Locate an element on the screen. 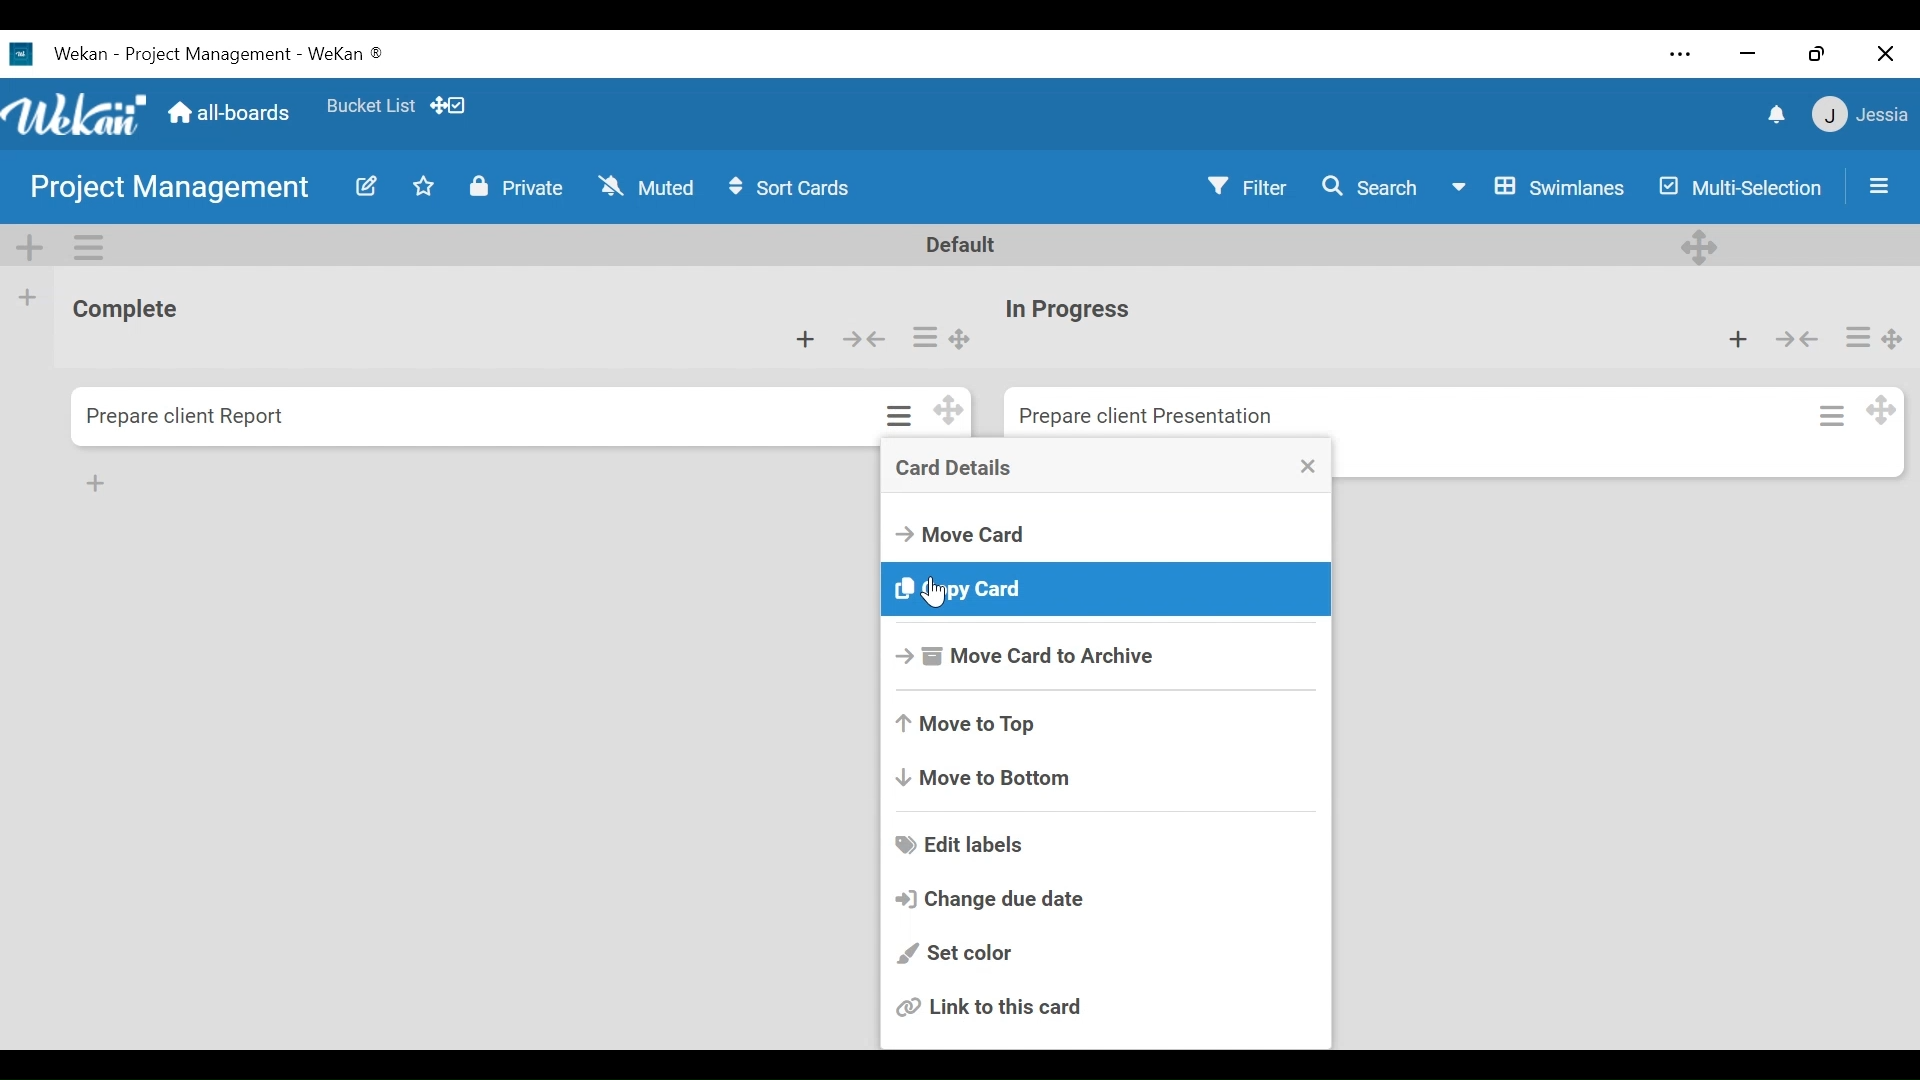  Desktop drag handle is located at coordinates (963, 338).